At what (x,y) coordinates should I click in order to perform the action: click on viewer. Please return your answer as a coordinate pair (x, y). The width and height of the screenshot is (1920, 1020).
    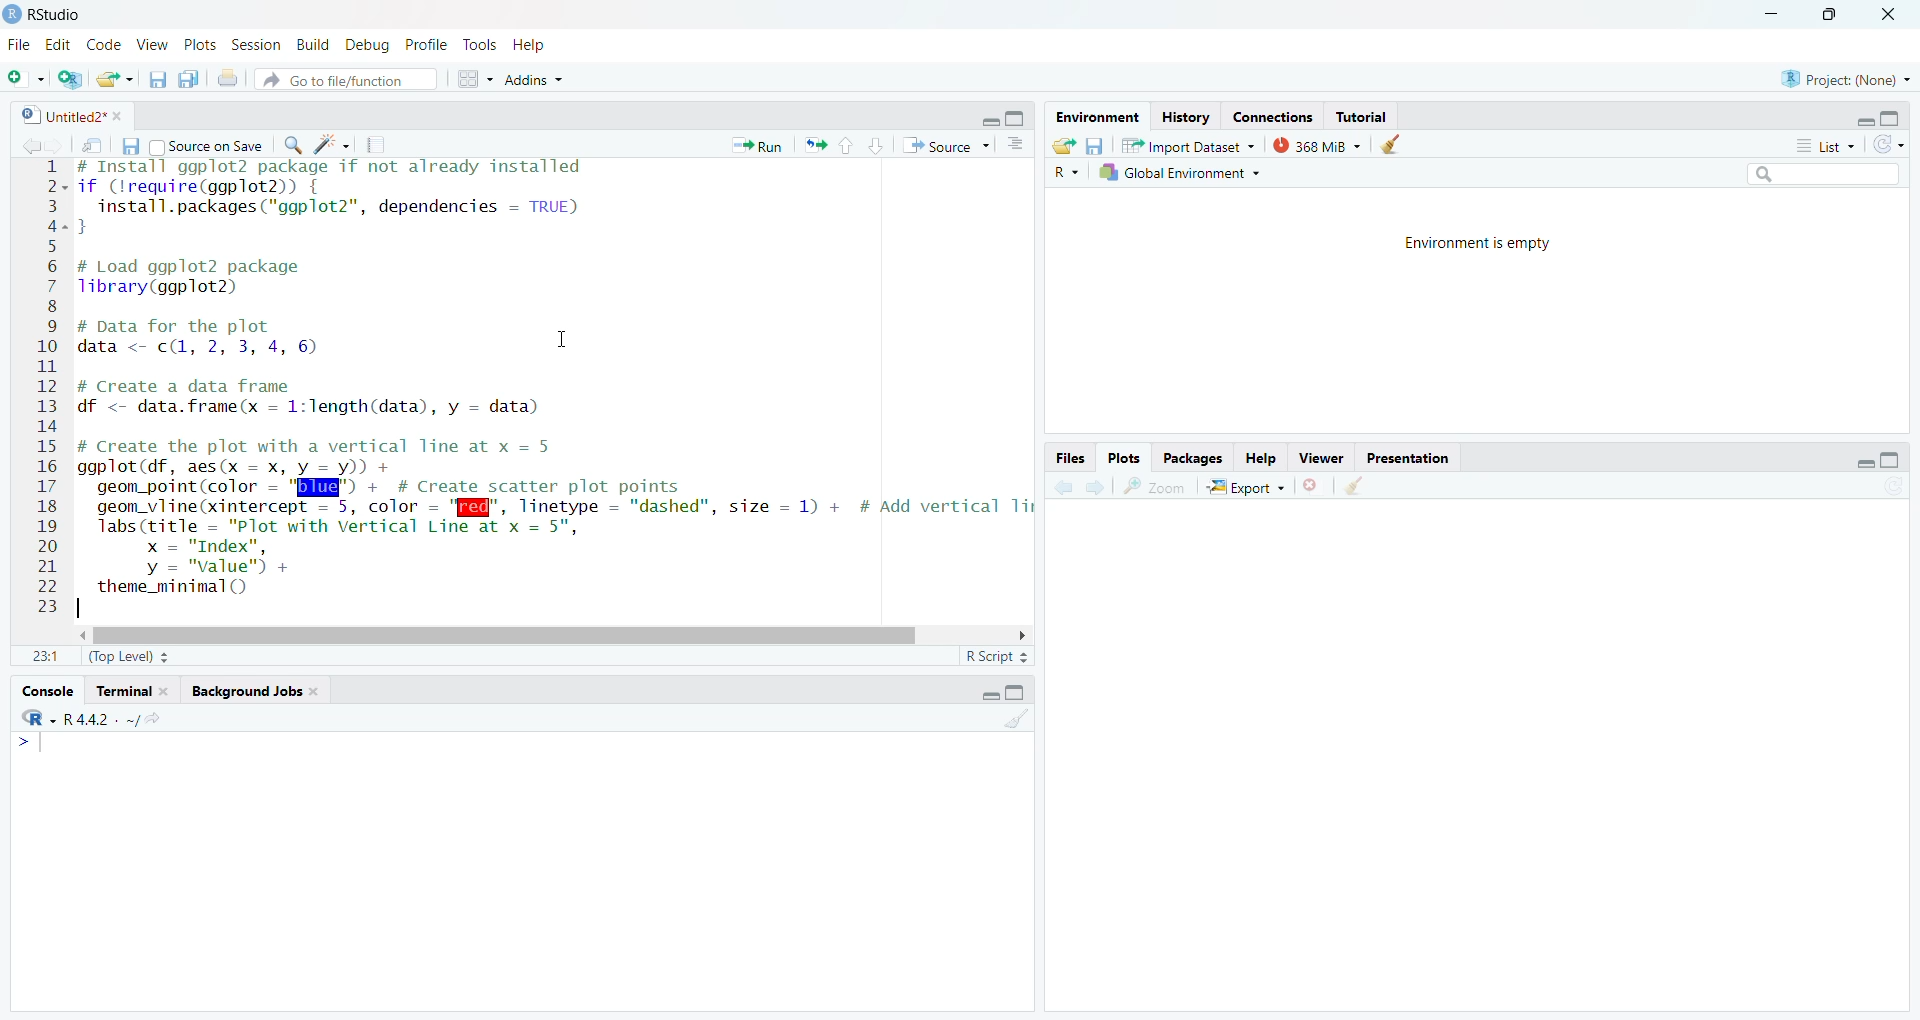
    Looking at the image, I should click on (1323, 459).